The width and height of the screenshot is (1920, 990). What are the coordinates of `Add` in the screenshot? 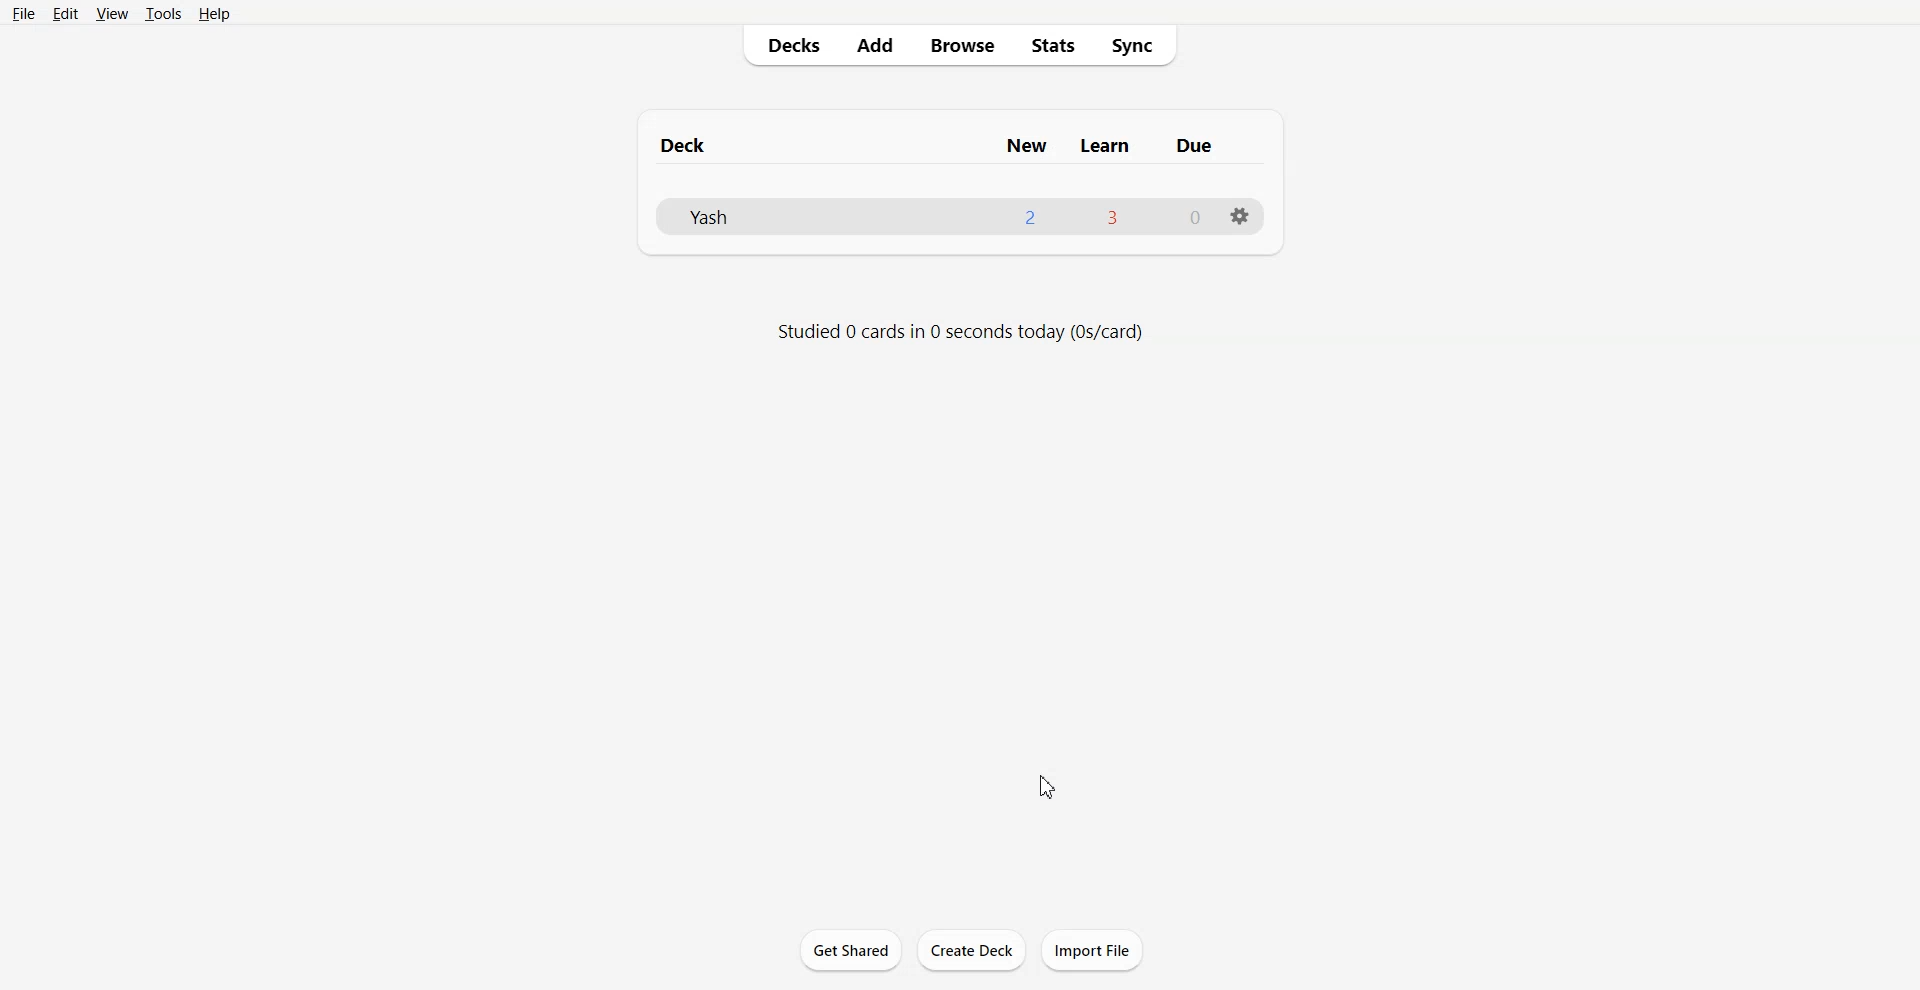 It's located at (876, 45).